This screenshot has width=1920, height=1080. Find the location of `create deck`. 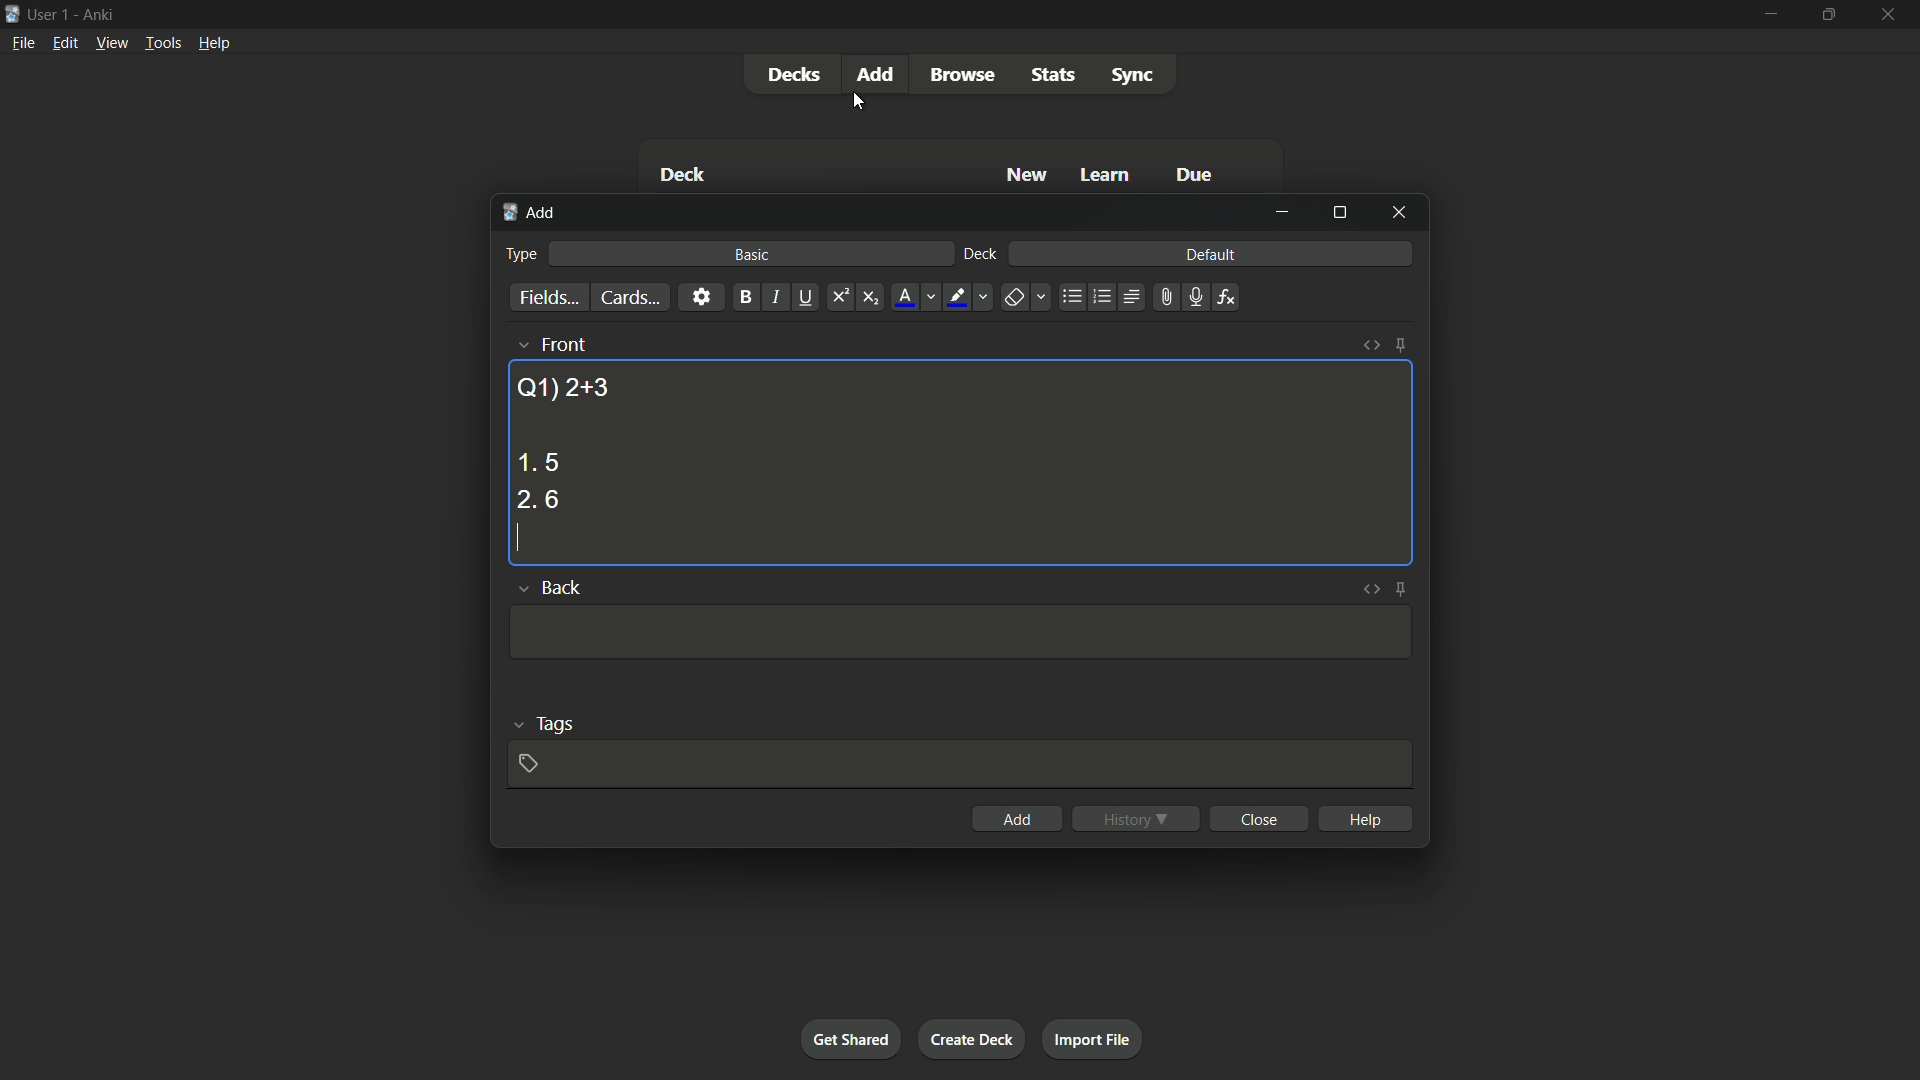

create deck is located at coordinates (970, 1038).